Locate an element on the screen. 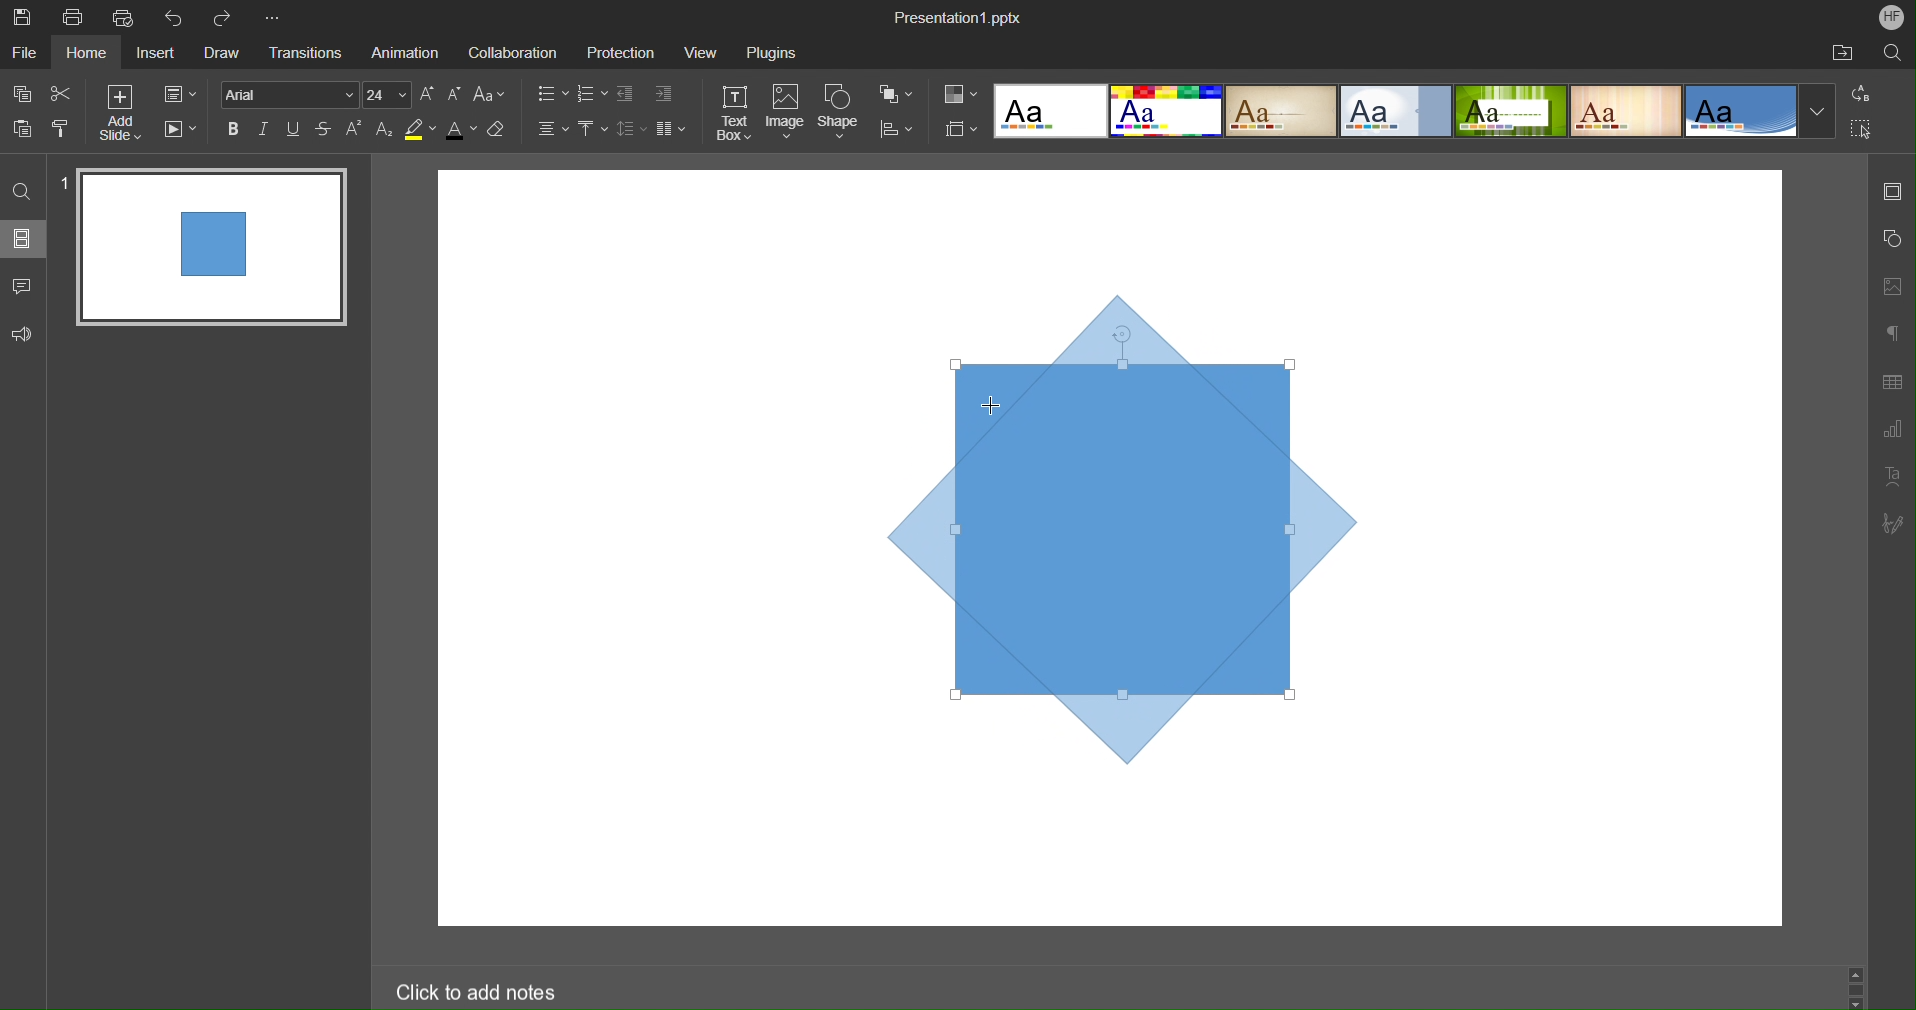 Image resolution: width=1916 pixels, height=1010 pixels. Arrange is located at coordinates (898, 94).